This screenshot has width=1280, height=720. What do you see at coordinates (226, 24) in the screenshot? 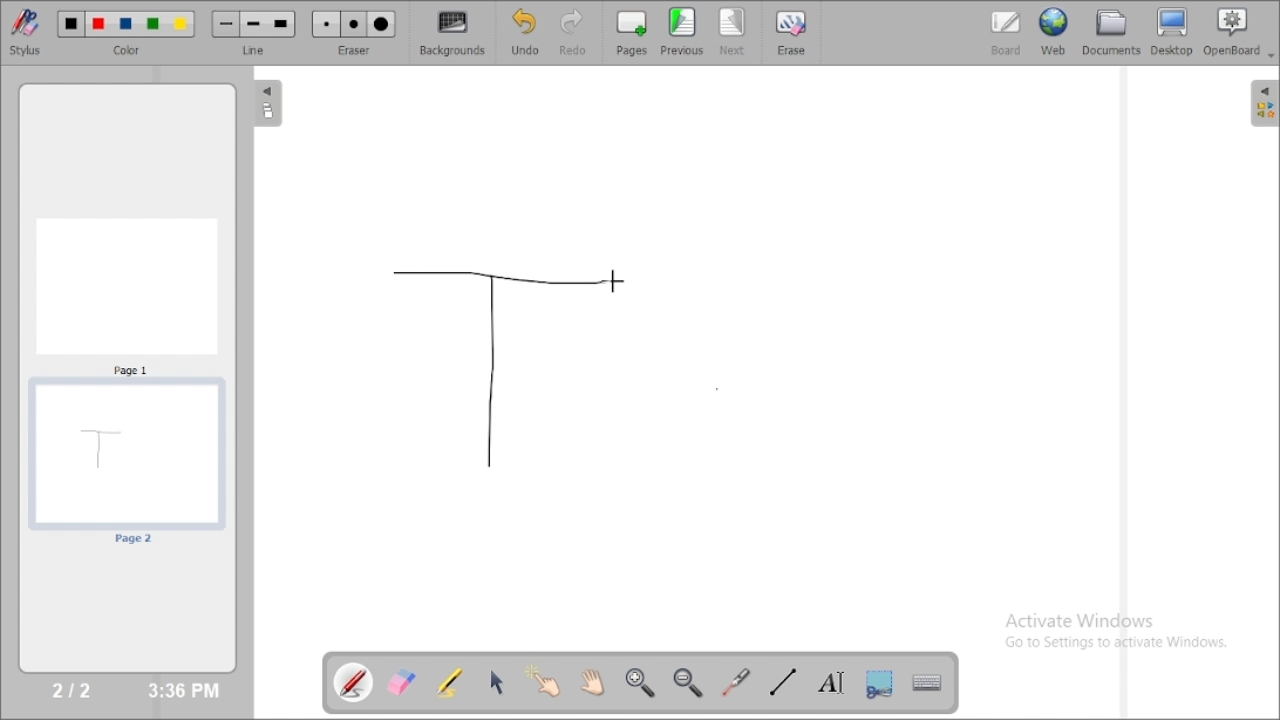
I see `Small line` at bounding box center [226, 24].